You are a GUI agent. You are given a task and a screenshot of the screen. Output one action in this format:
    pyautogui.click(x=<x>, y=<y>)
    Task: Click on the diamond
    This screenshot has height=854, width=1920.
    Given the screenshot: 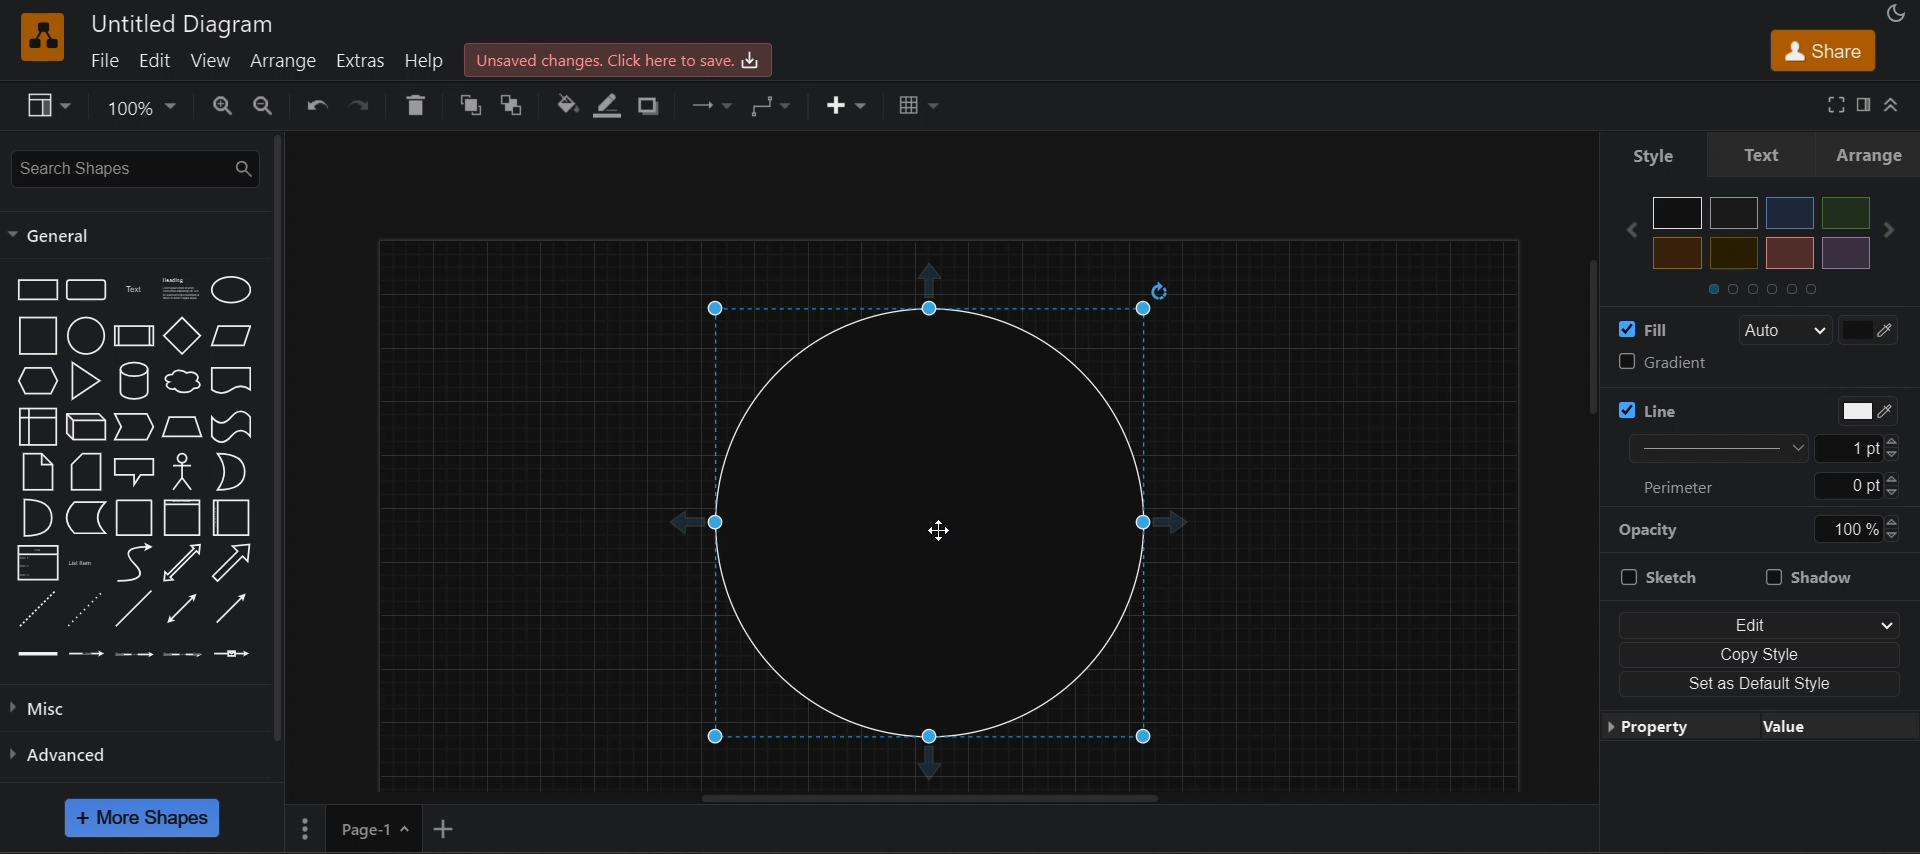 What is the action you would take?
    pyautogui.click(x=182, y=335)
    